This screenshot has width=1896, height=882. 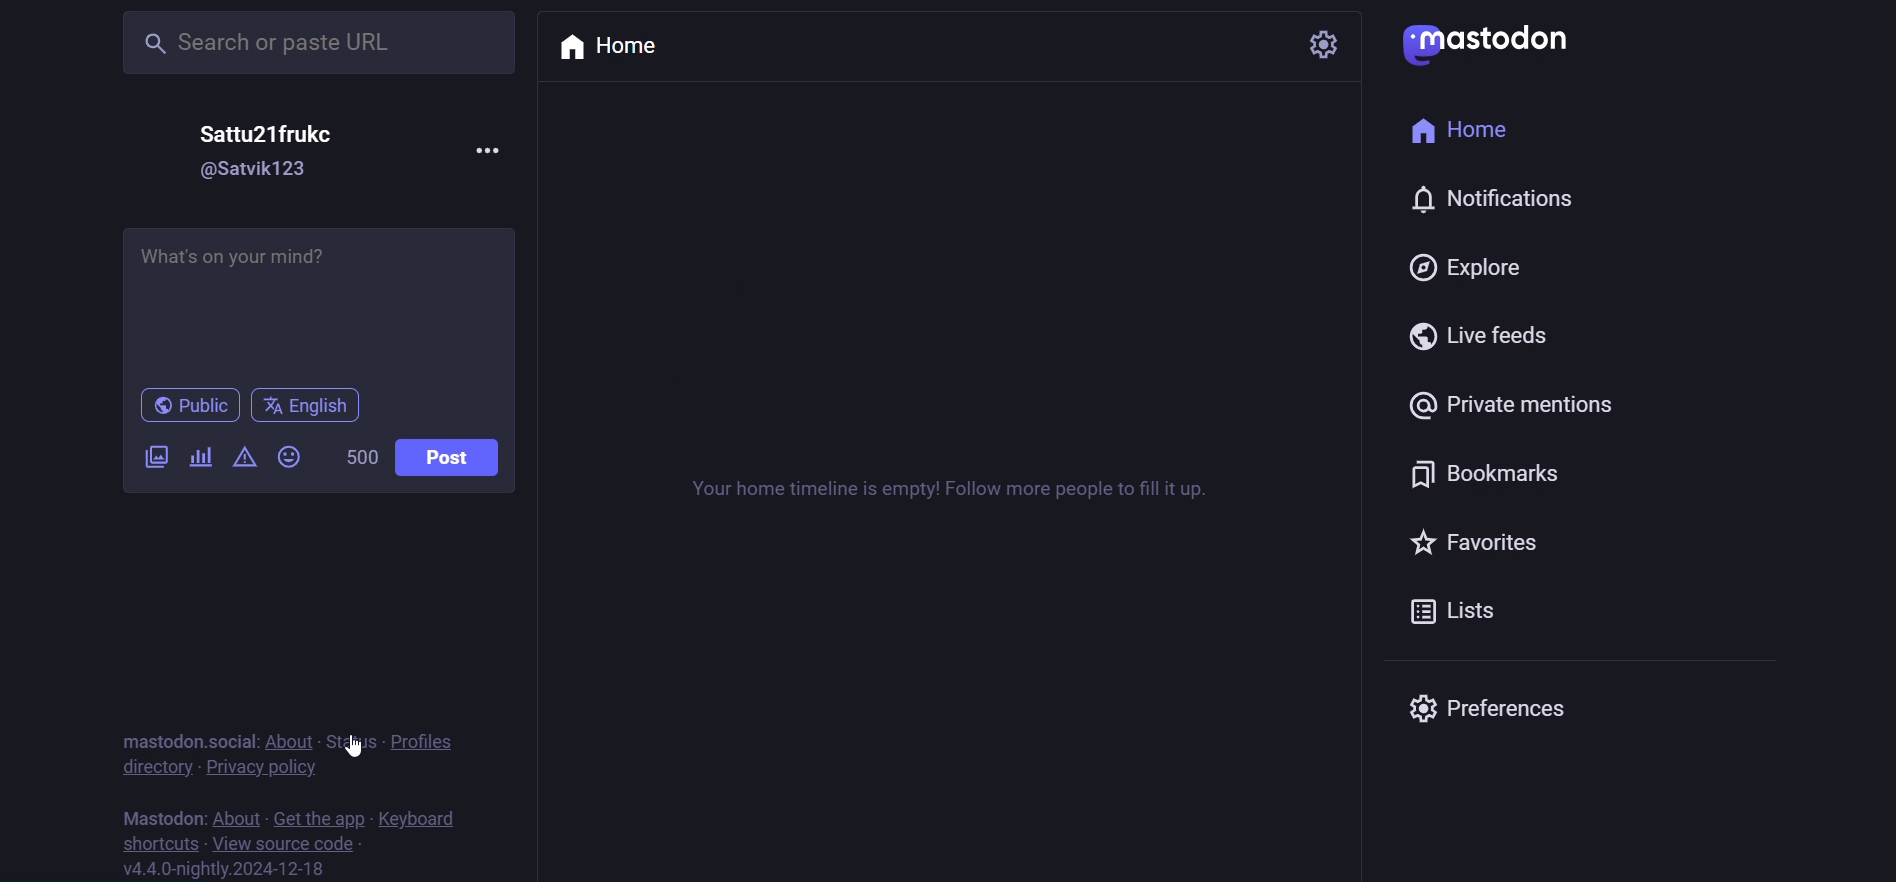 What do you see at coordinates (158, 812) in the screenshot?
I see `mastodon` at bounding box center [158, 812].